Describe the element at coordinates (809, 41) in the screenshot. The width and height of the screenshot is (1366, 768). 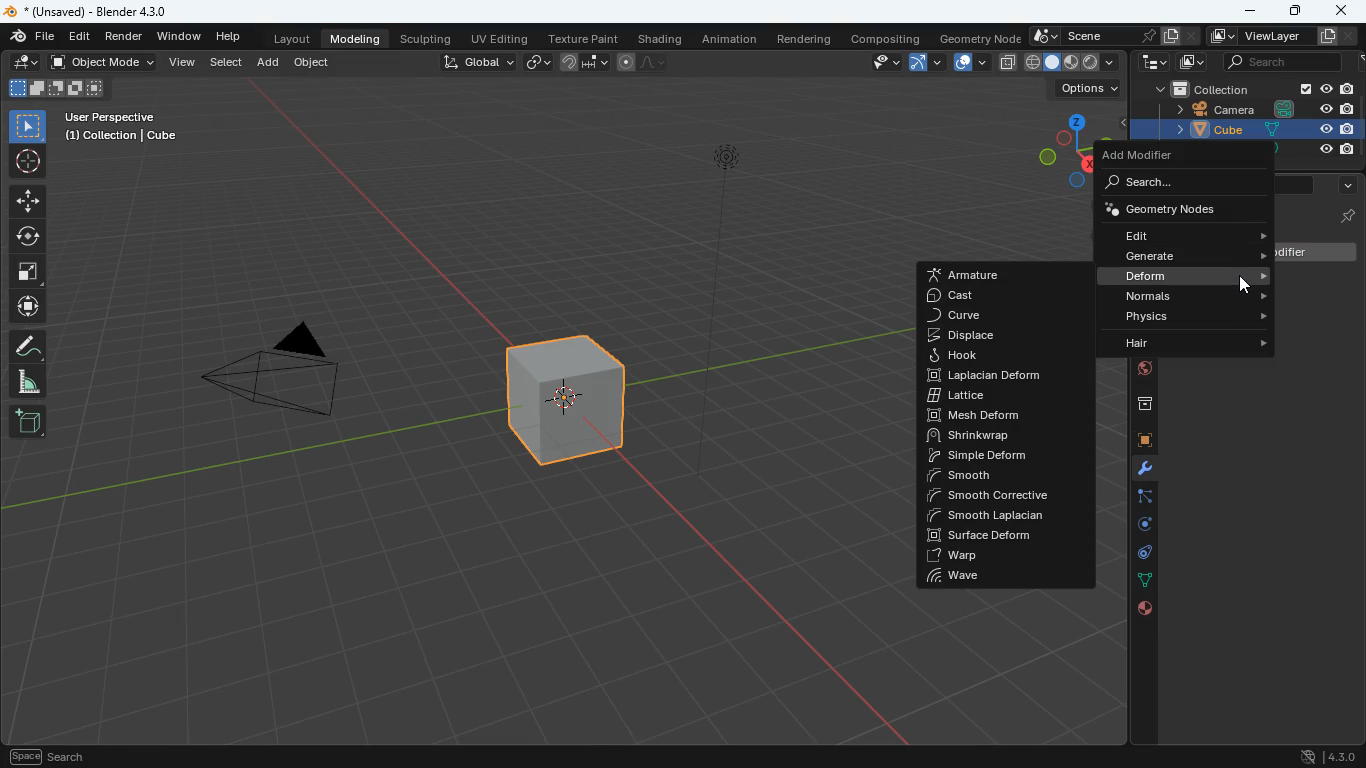
I see `rendering` at that location.